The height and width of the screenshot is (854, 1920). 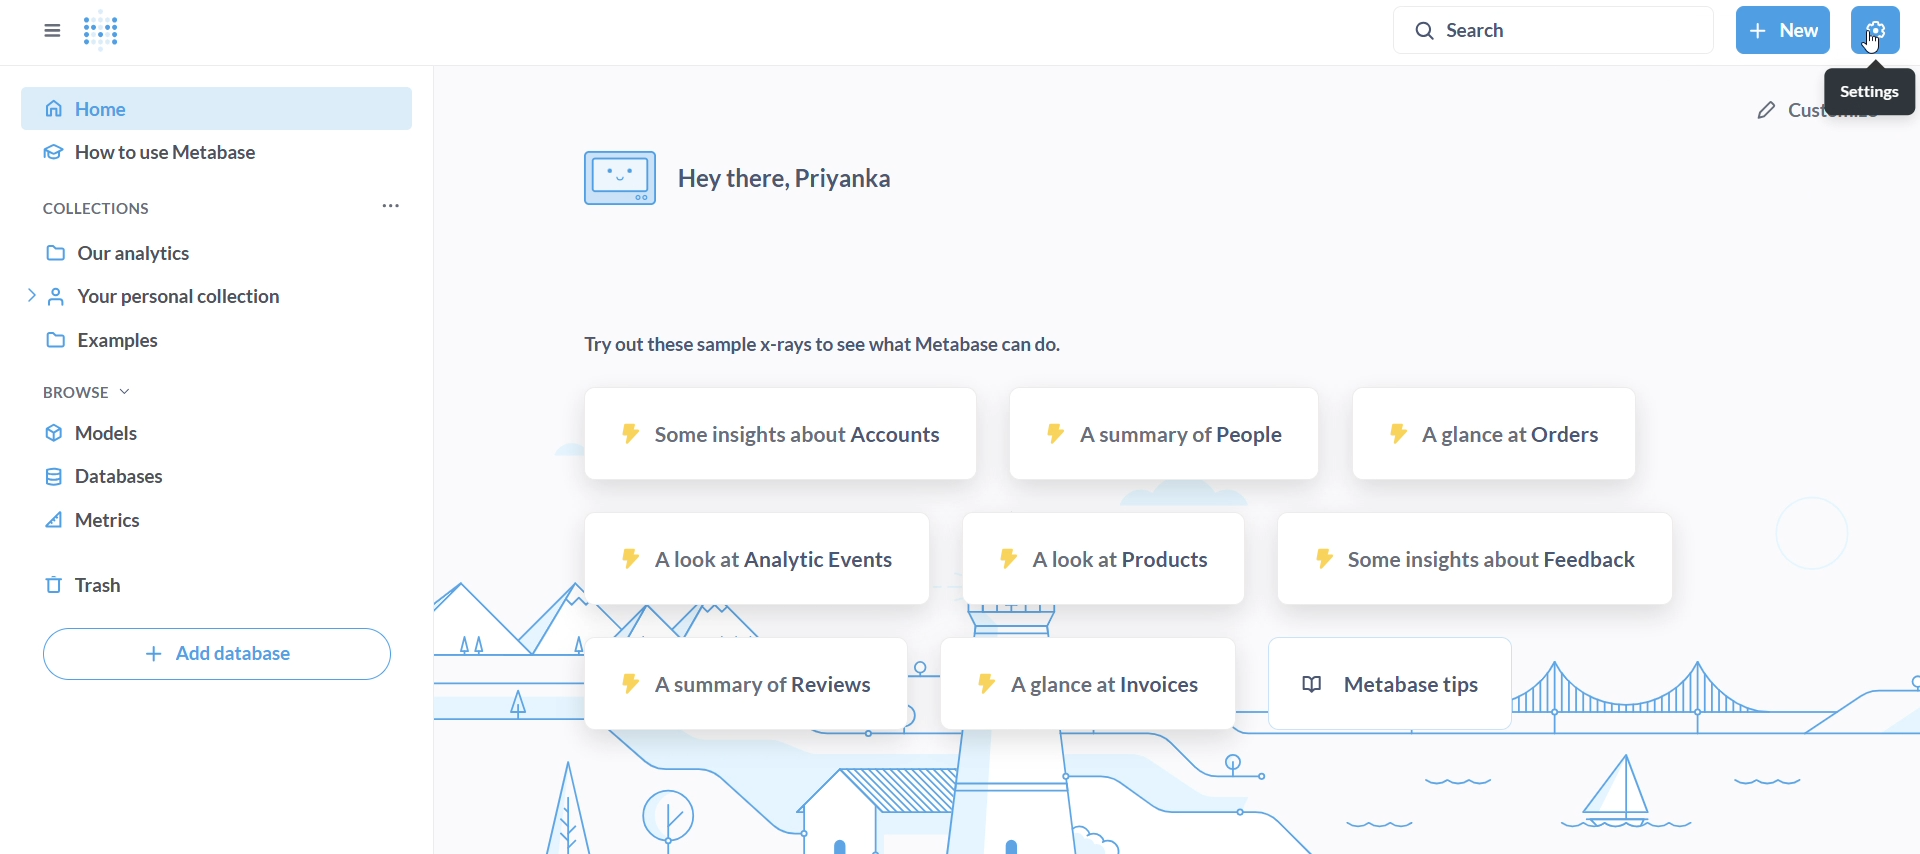 What do you see at coordinates (1874, 31) in the screenshot?
I see `settings` at bounding box center [1874, 31].